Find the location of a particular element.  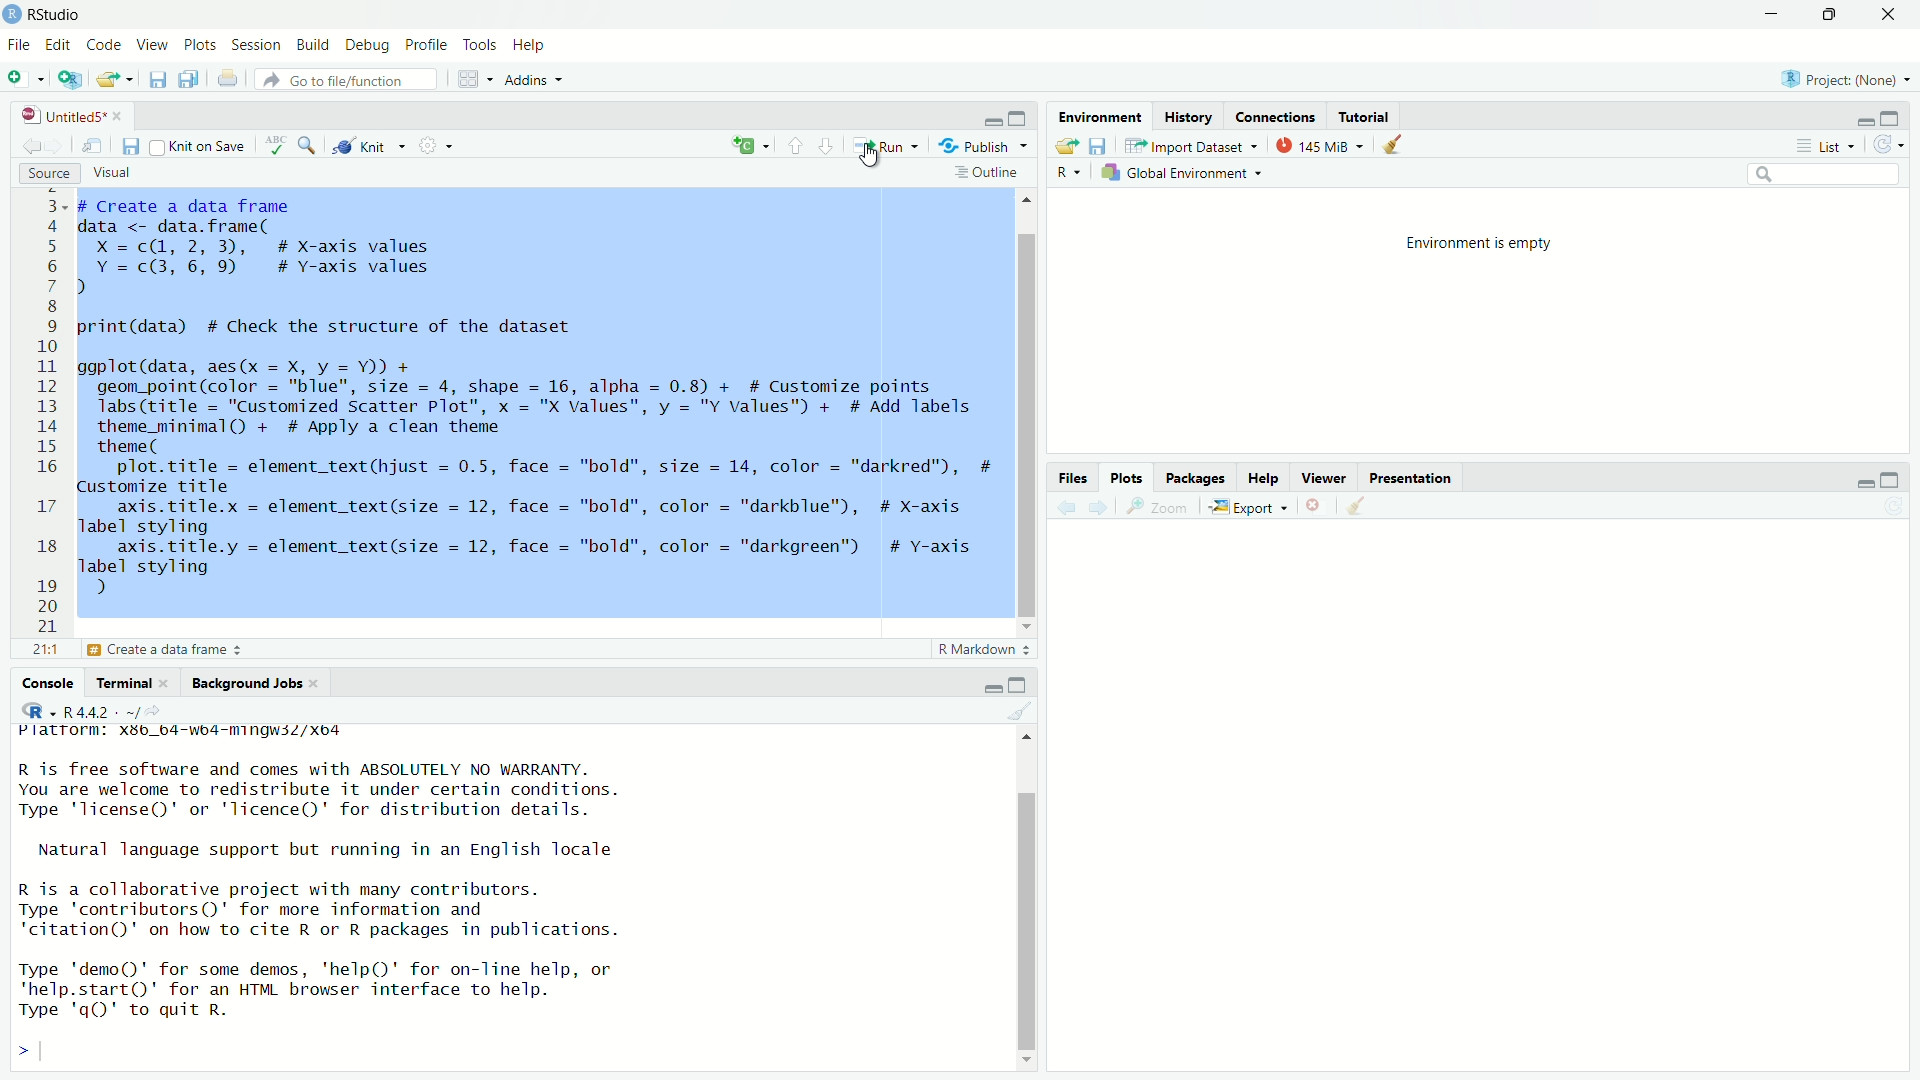

Search is located at coordinates (1823, 173).